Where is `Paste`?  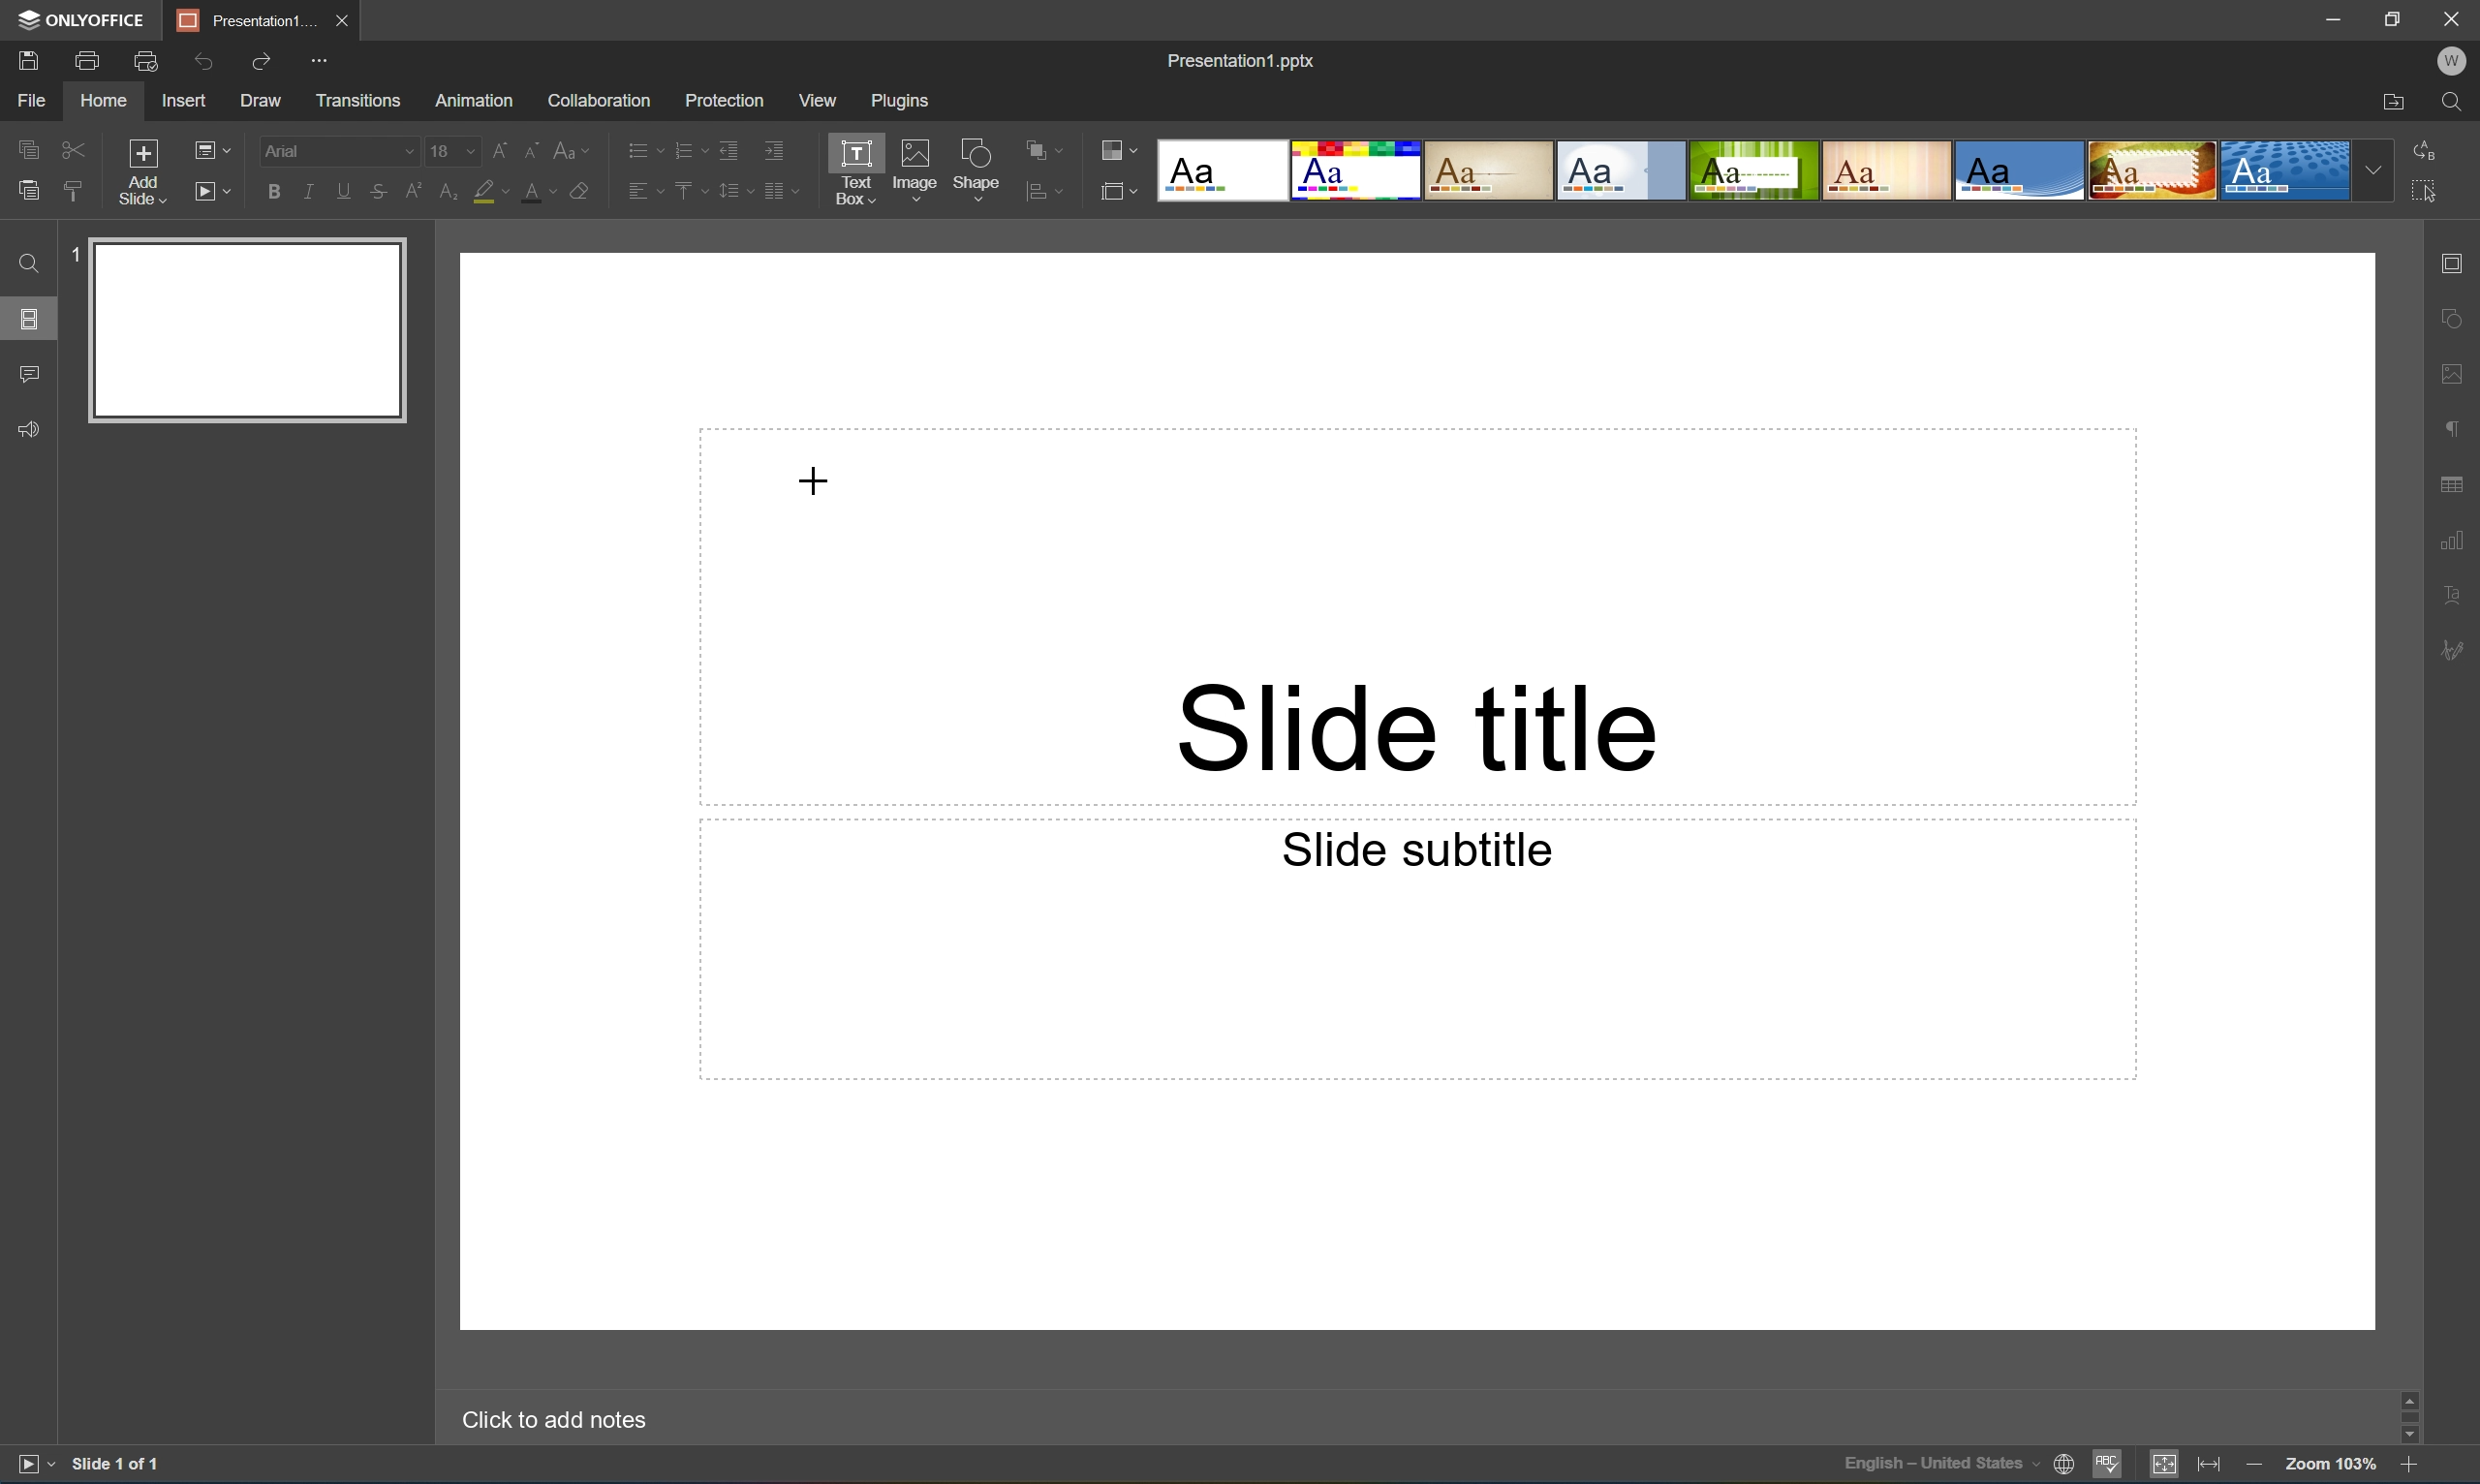
Paste is located at coordinates (23, 191).